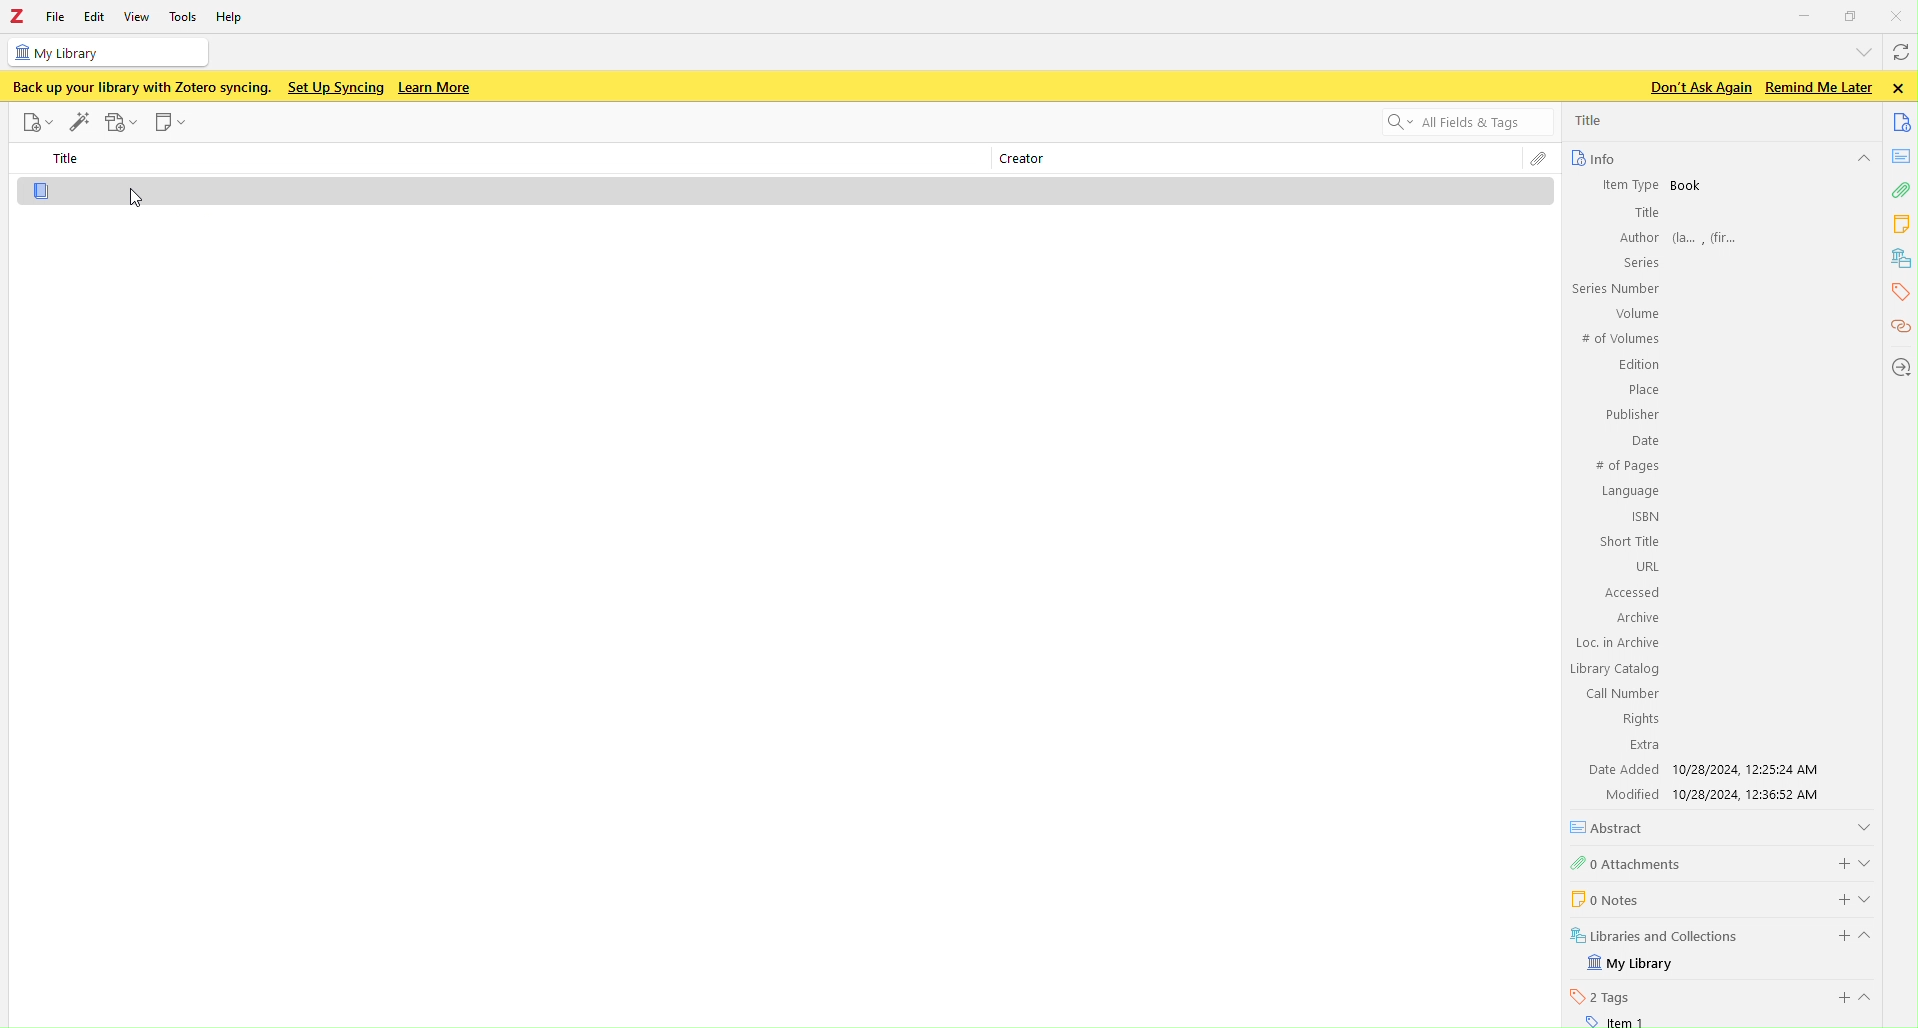 This screenshot has width=1918, height=1028. I want to click on cursor, so click(136, 201).